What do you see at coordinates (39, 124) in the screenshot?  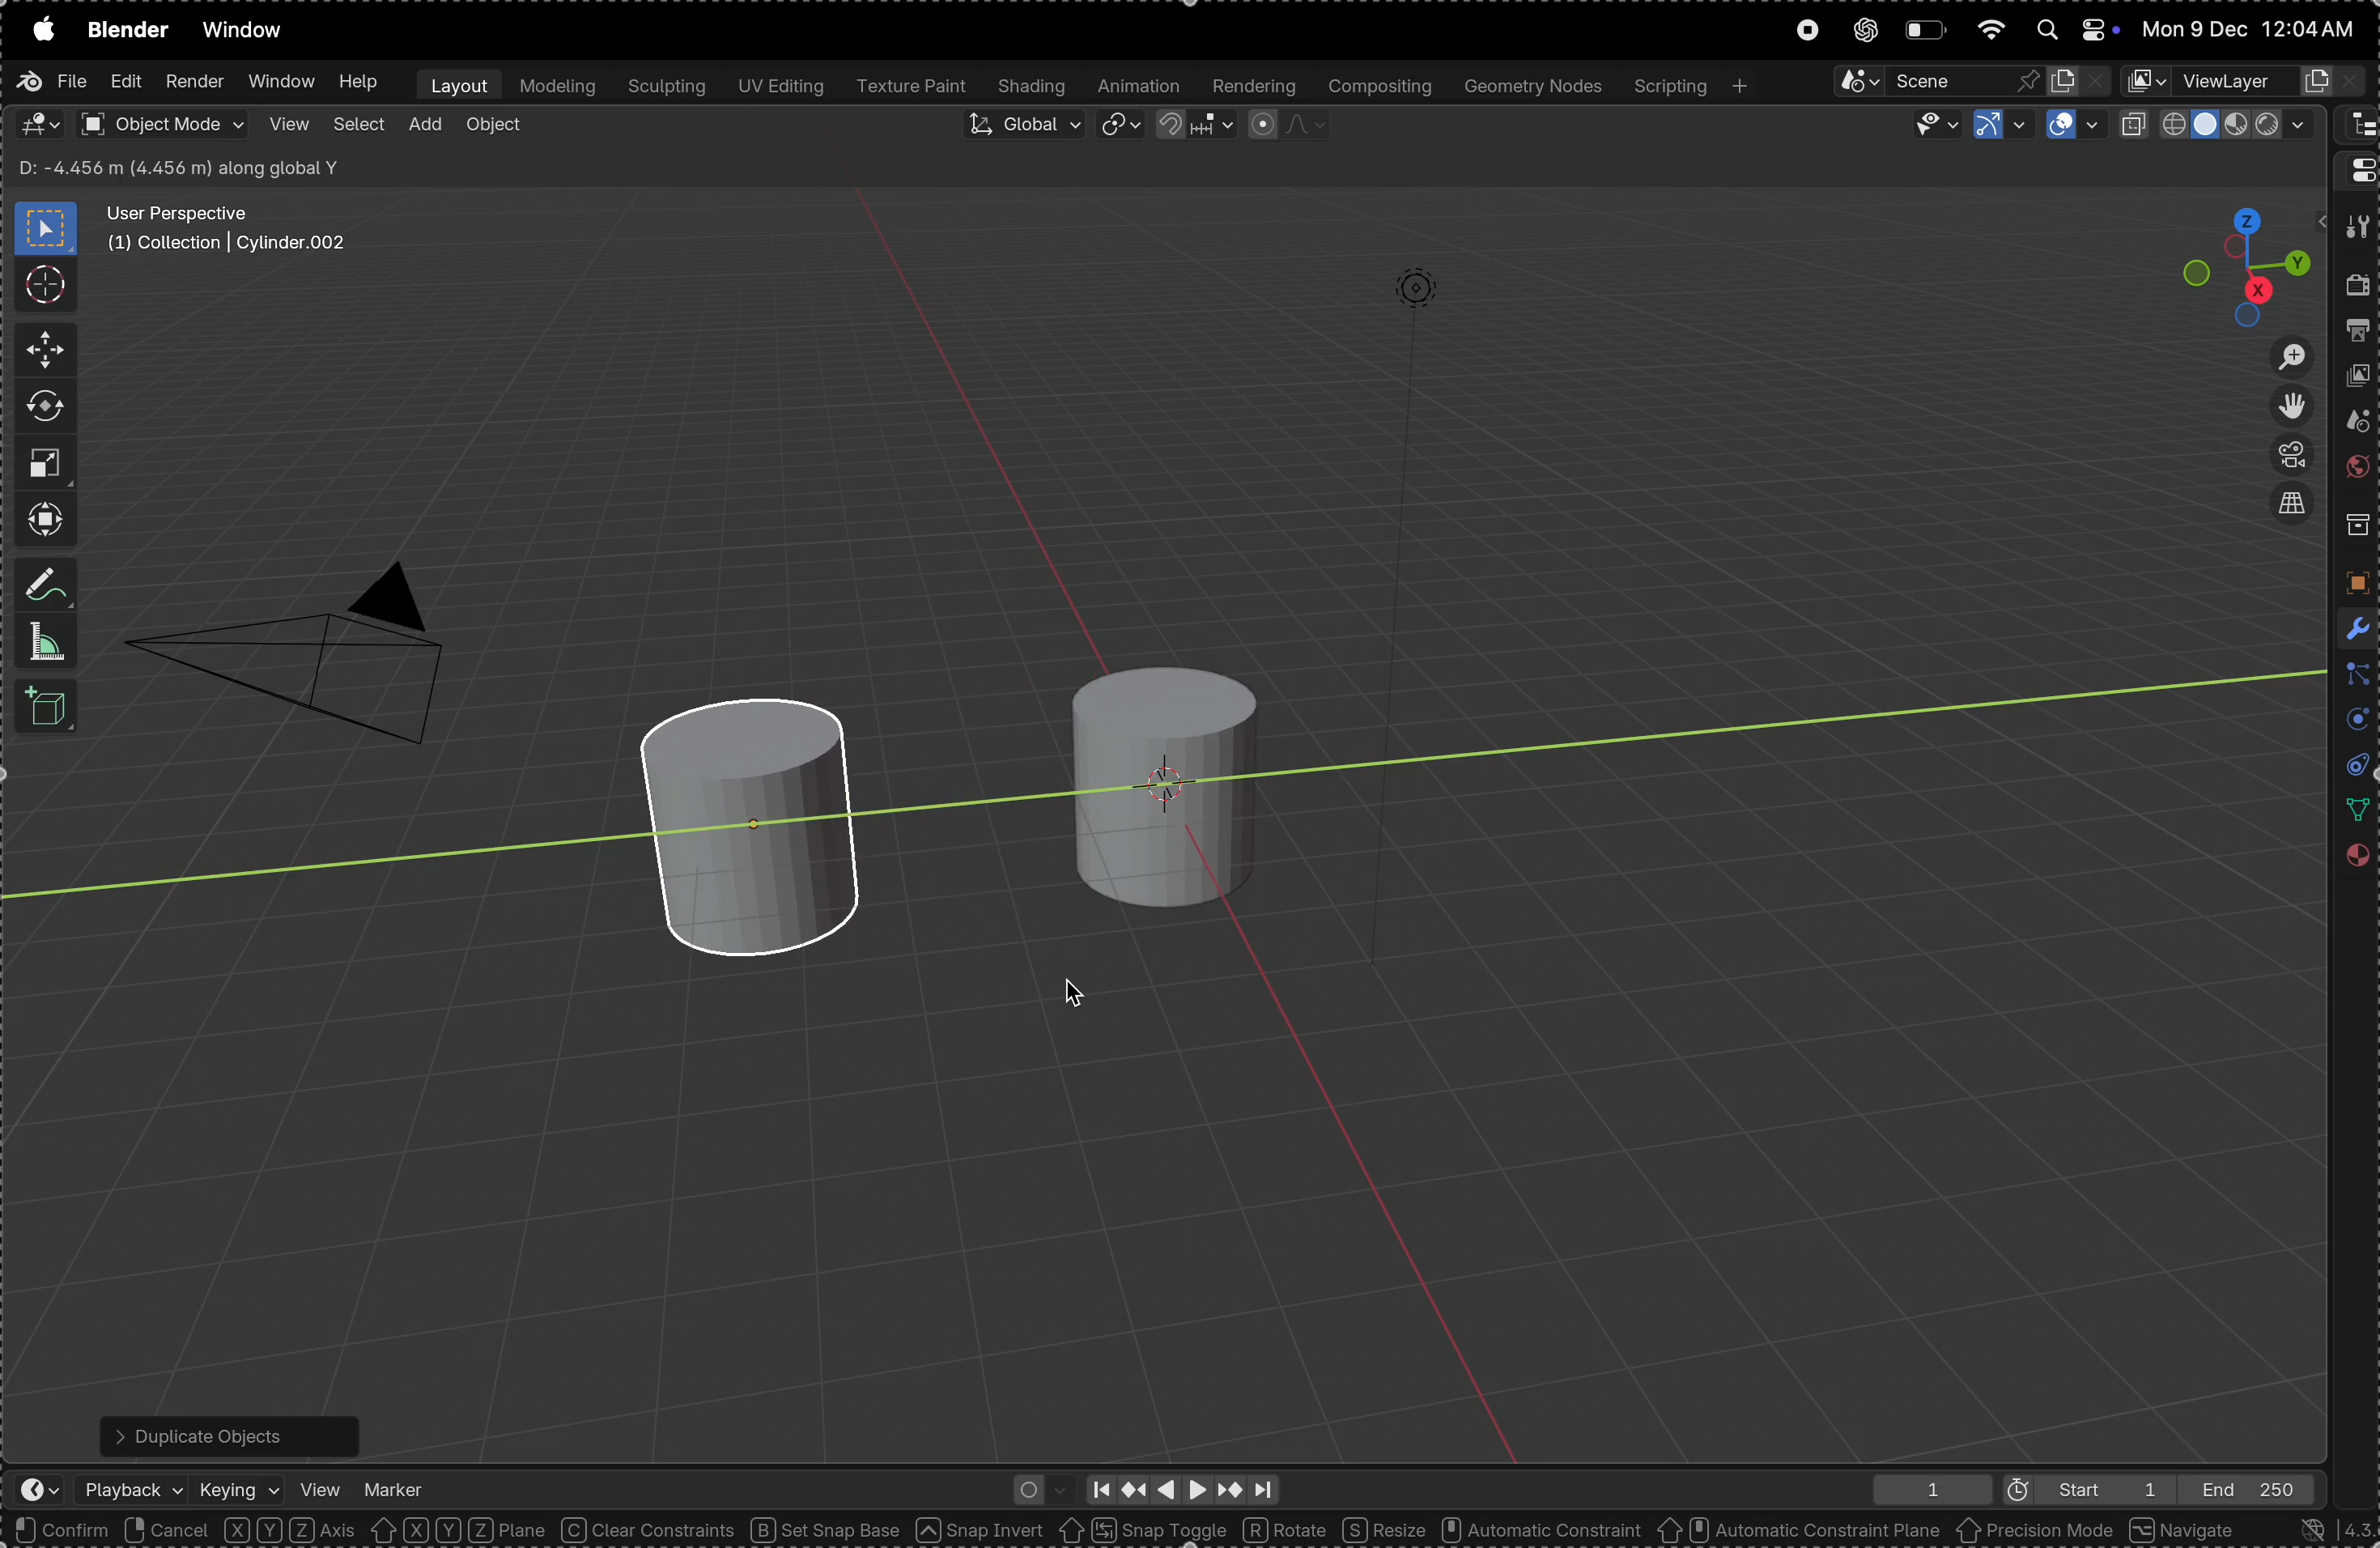 I see `editor type` at bounding box center [39, 124].